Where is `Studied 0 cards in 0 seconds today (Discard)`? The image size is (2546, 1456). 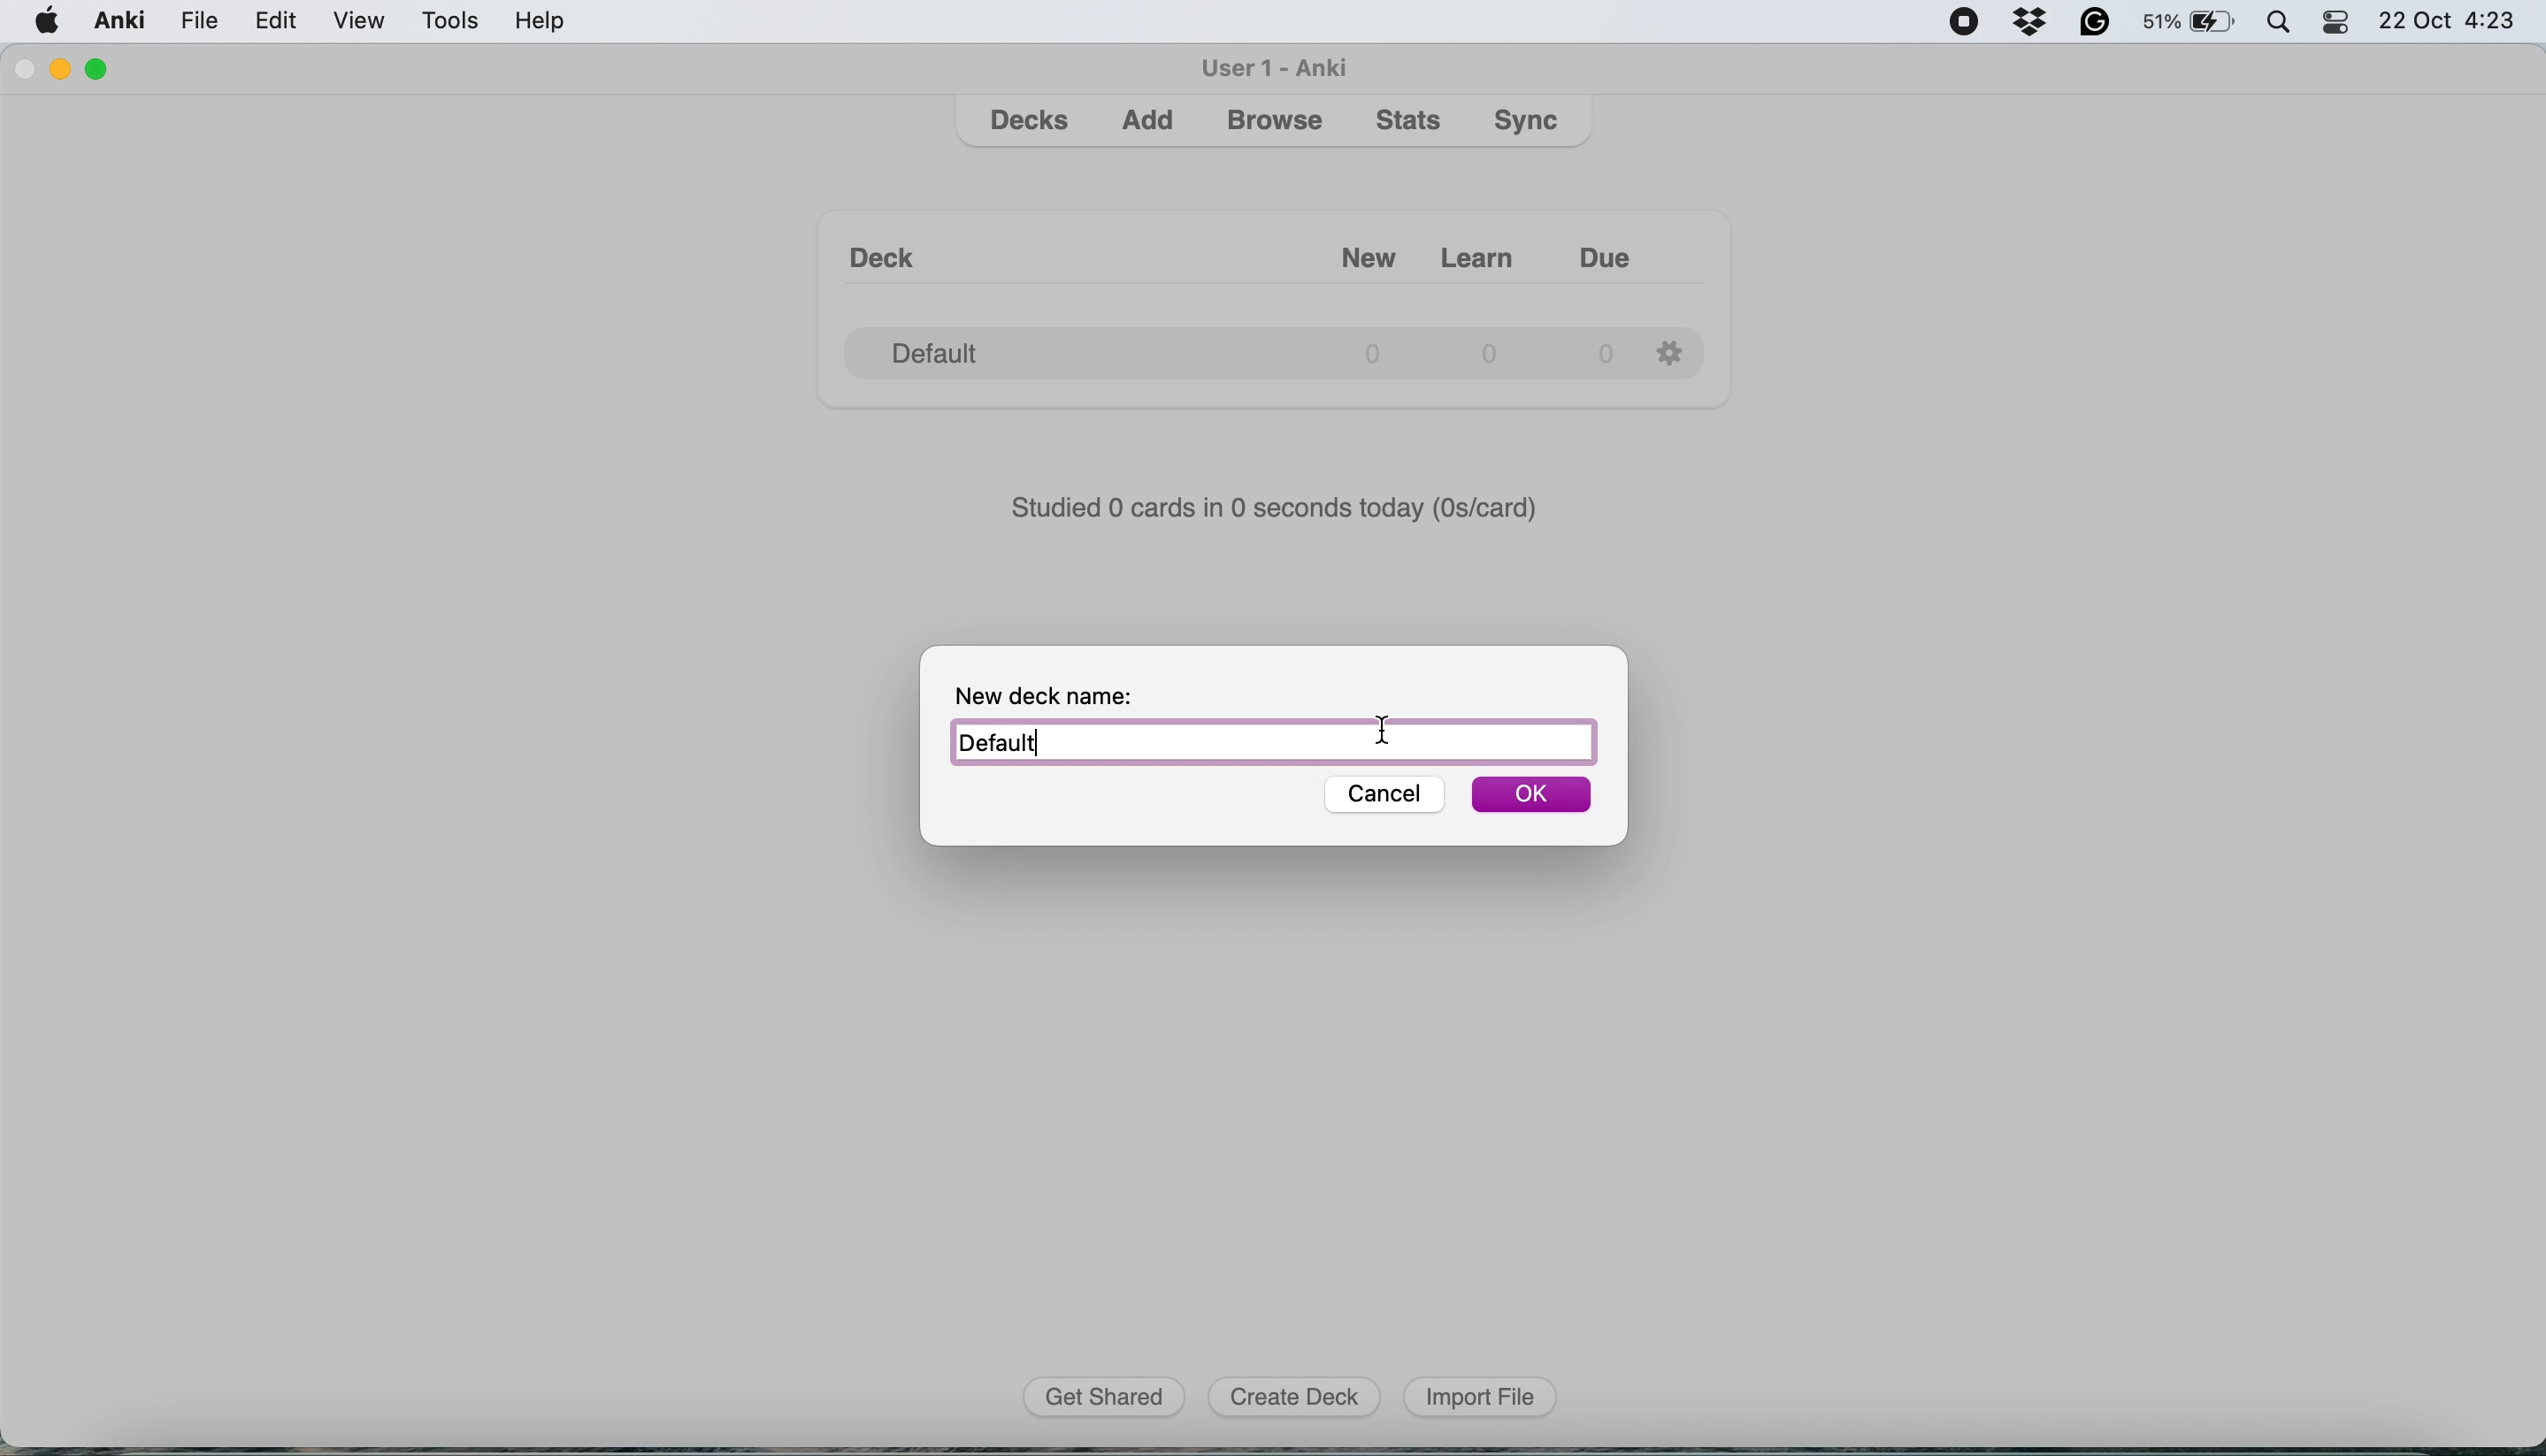 Studied 0 cards in 0 seconds today (Discard) is located at coordinates (1277, 505).